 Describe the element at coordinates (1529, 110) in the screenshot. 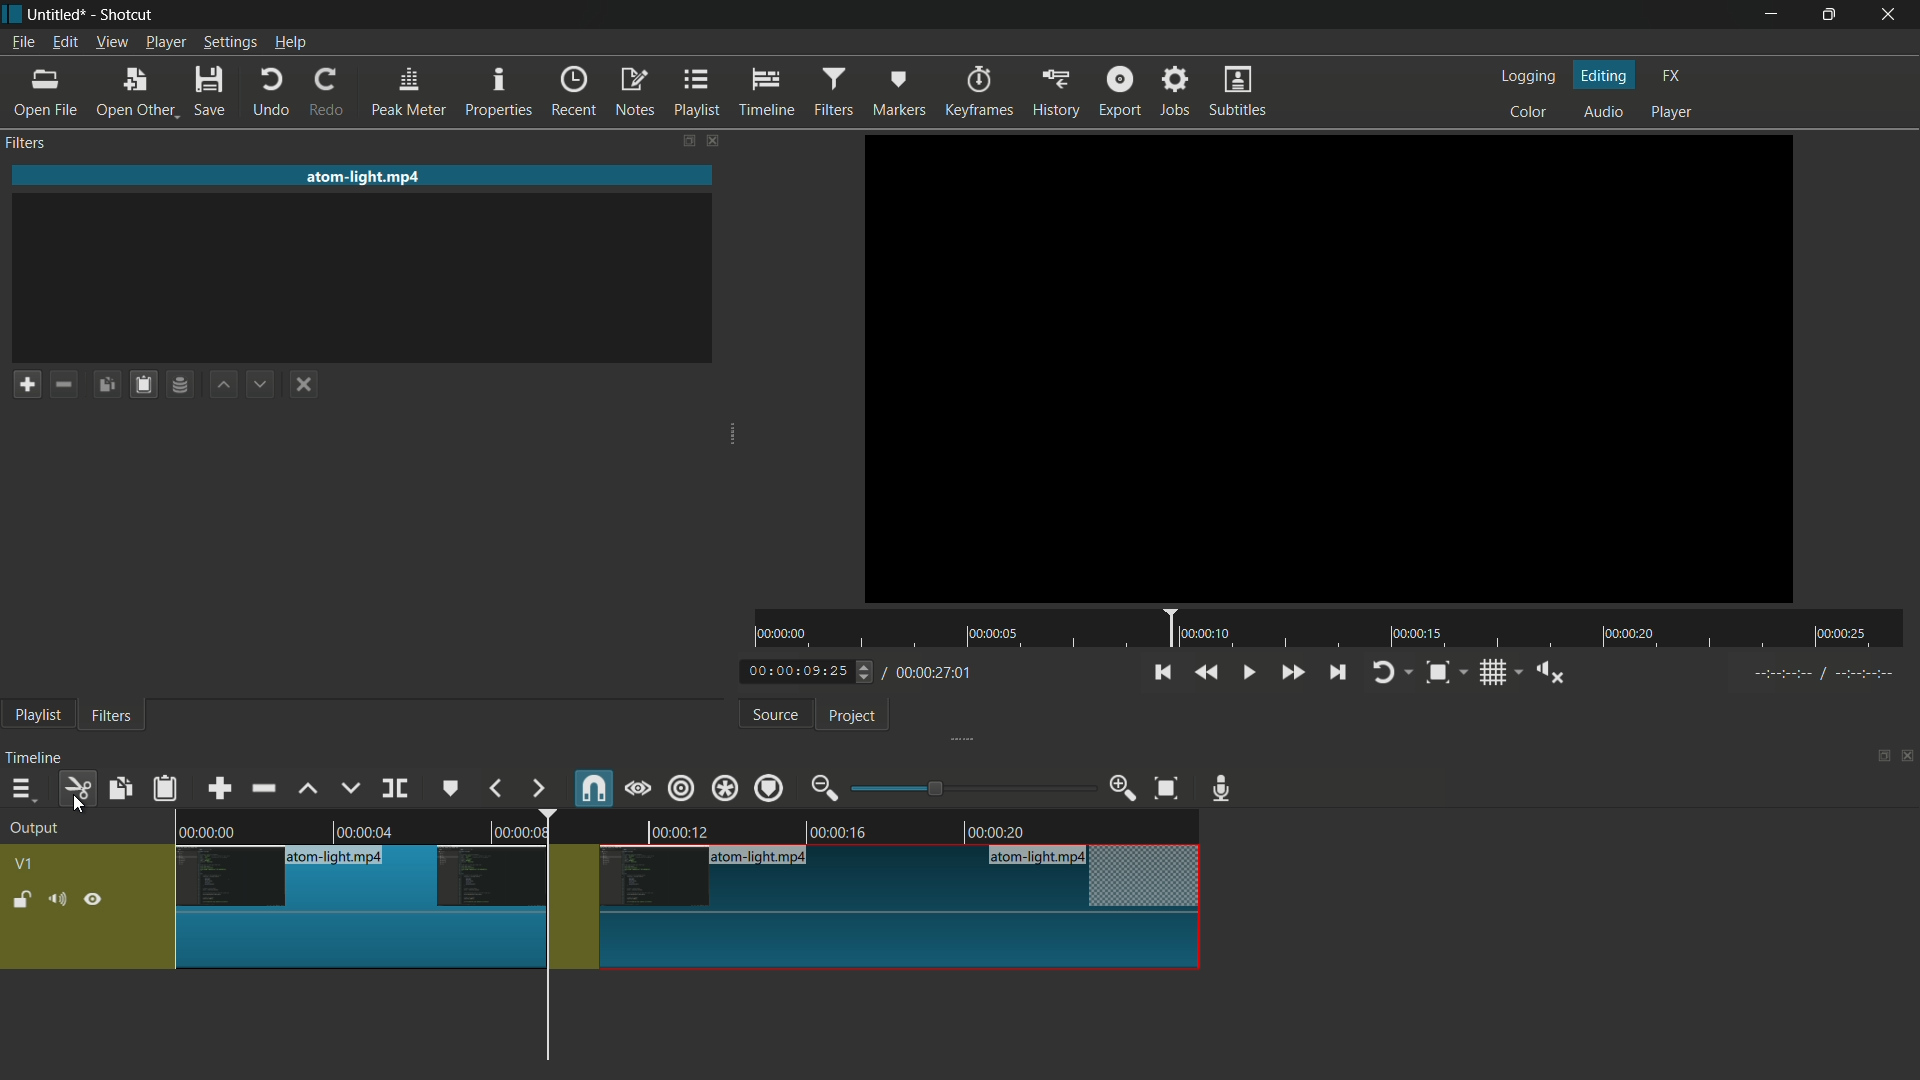

I see `color` at that location.